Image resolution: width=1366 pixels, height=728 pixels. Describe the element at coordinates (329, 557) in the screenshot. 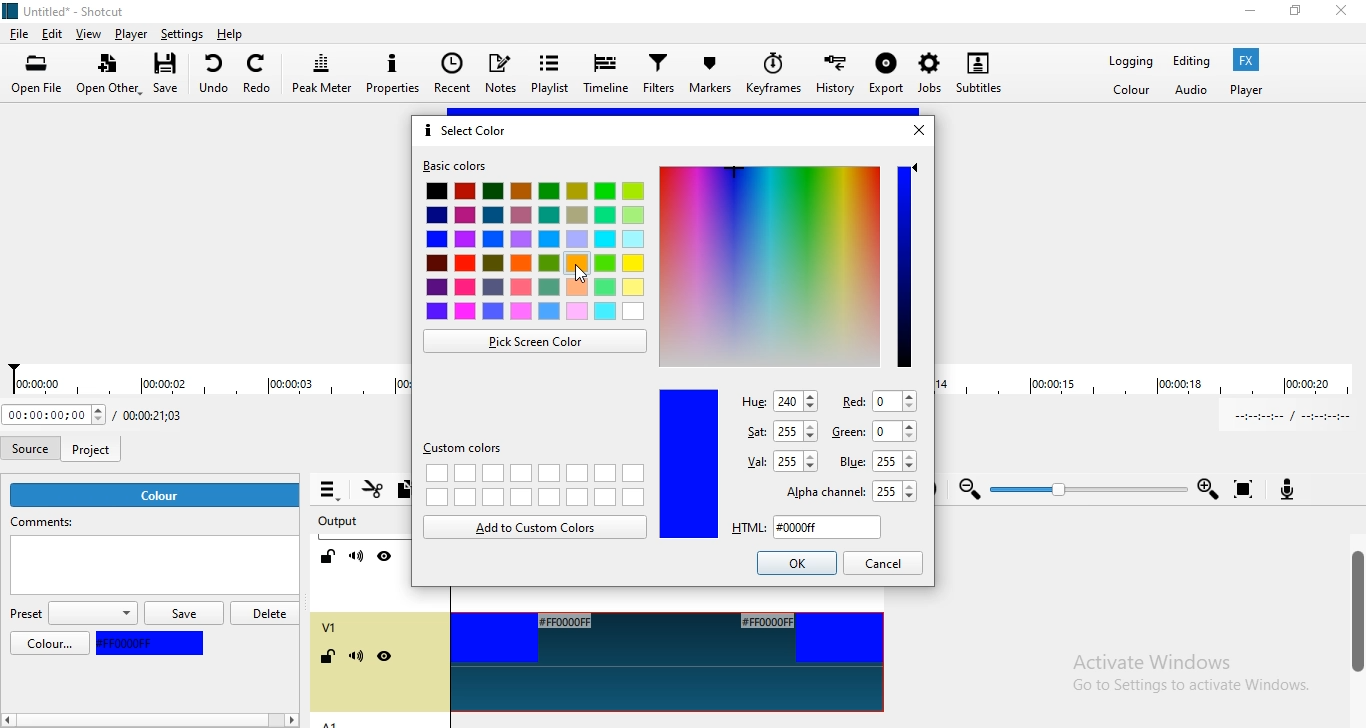

I see `Lock` at that location.